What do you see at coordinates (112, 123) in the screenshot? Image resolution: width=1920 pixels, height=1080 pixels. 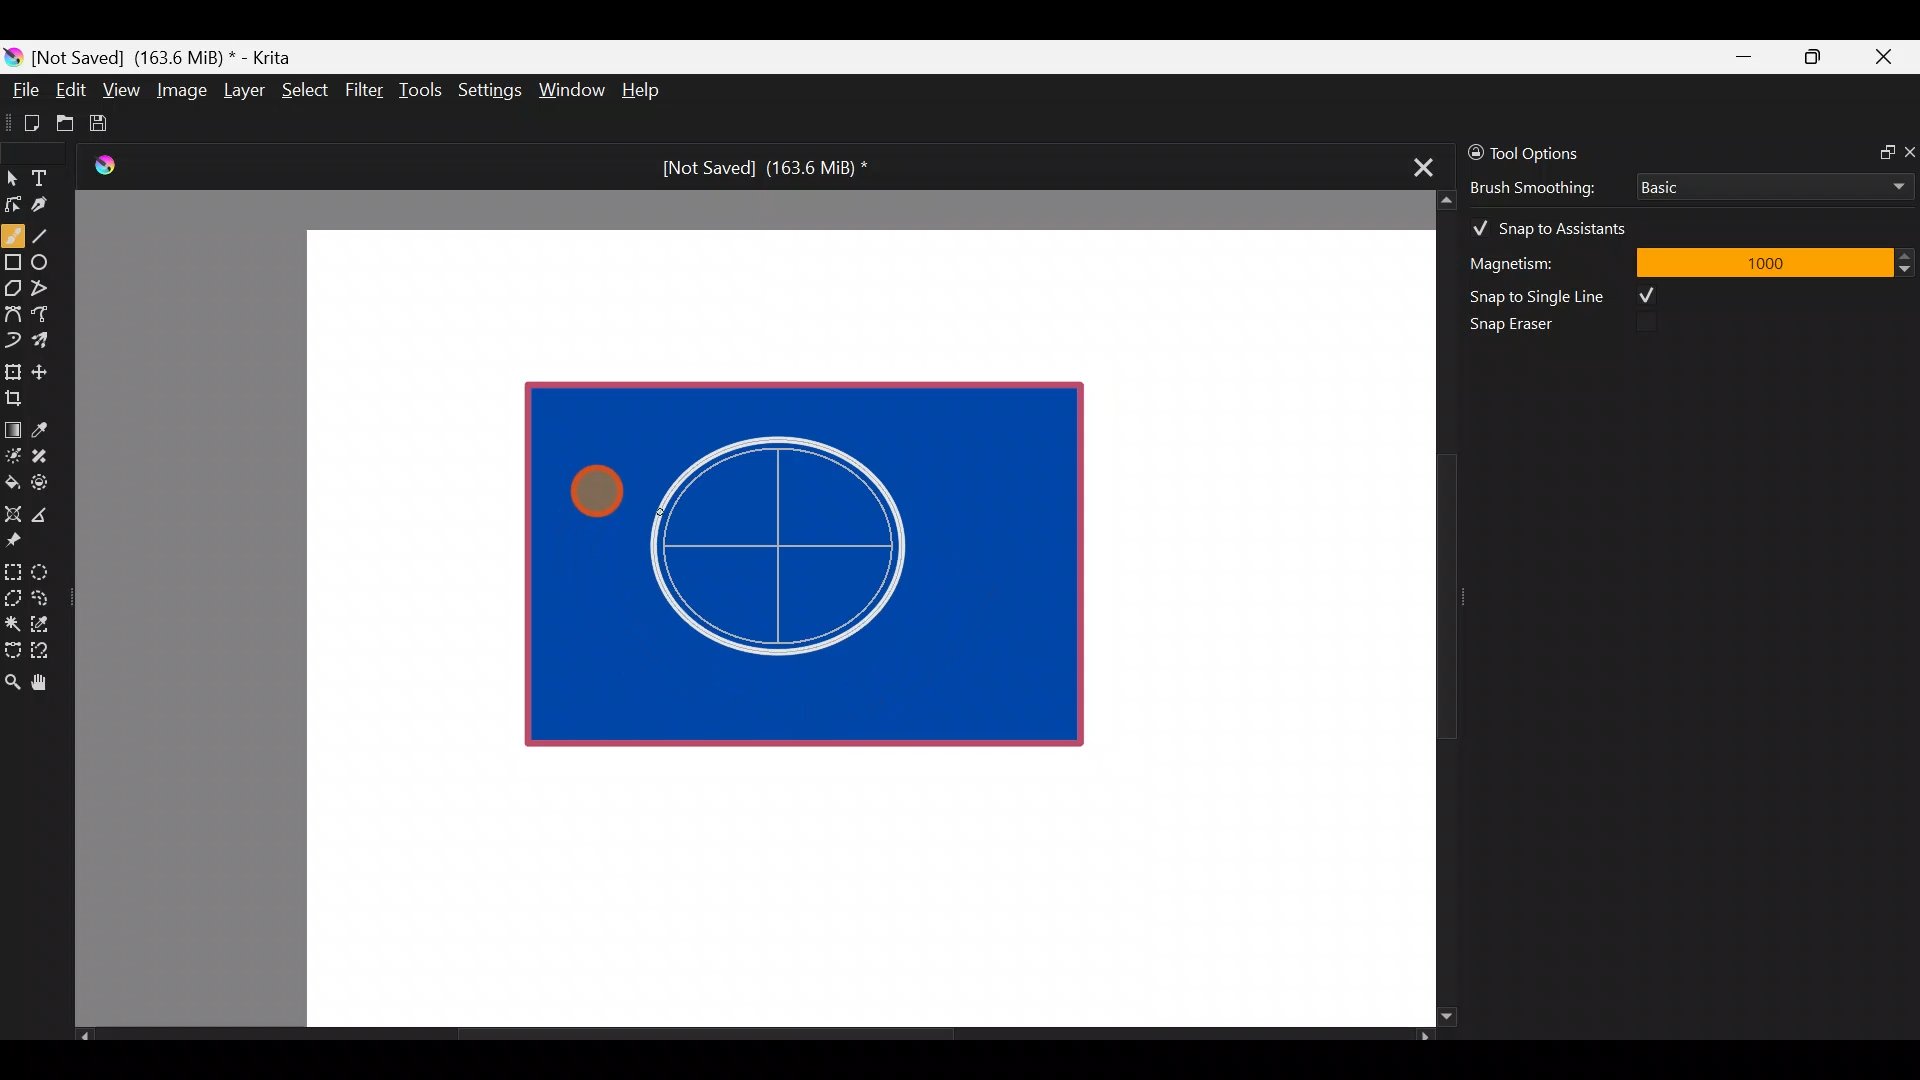 I see `Save` at bounding box center [112, 123].